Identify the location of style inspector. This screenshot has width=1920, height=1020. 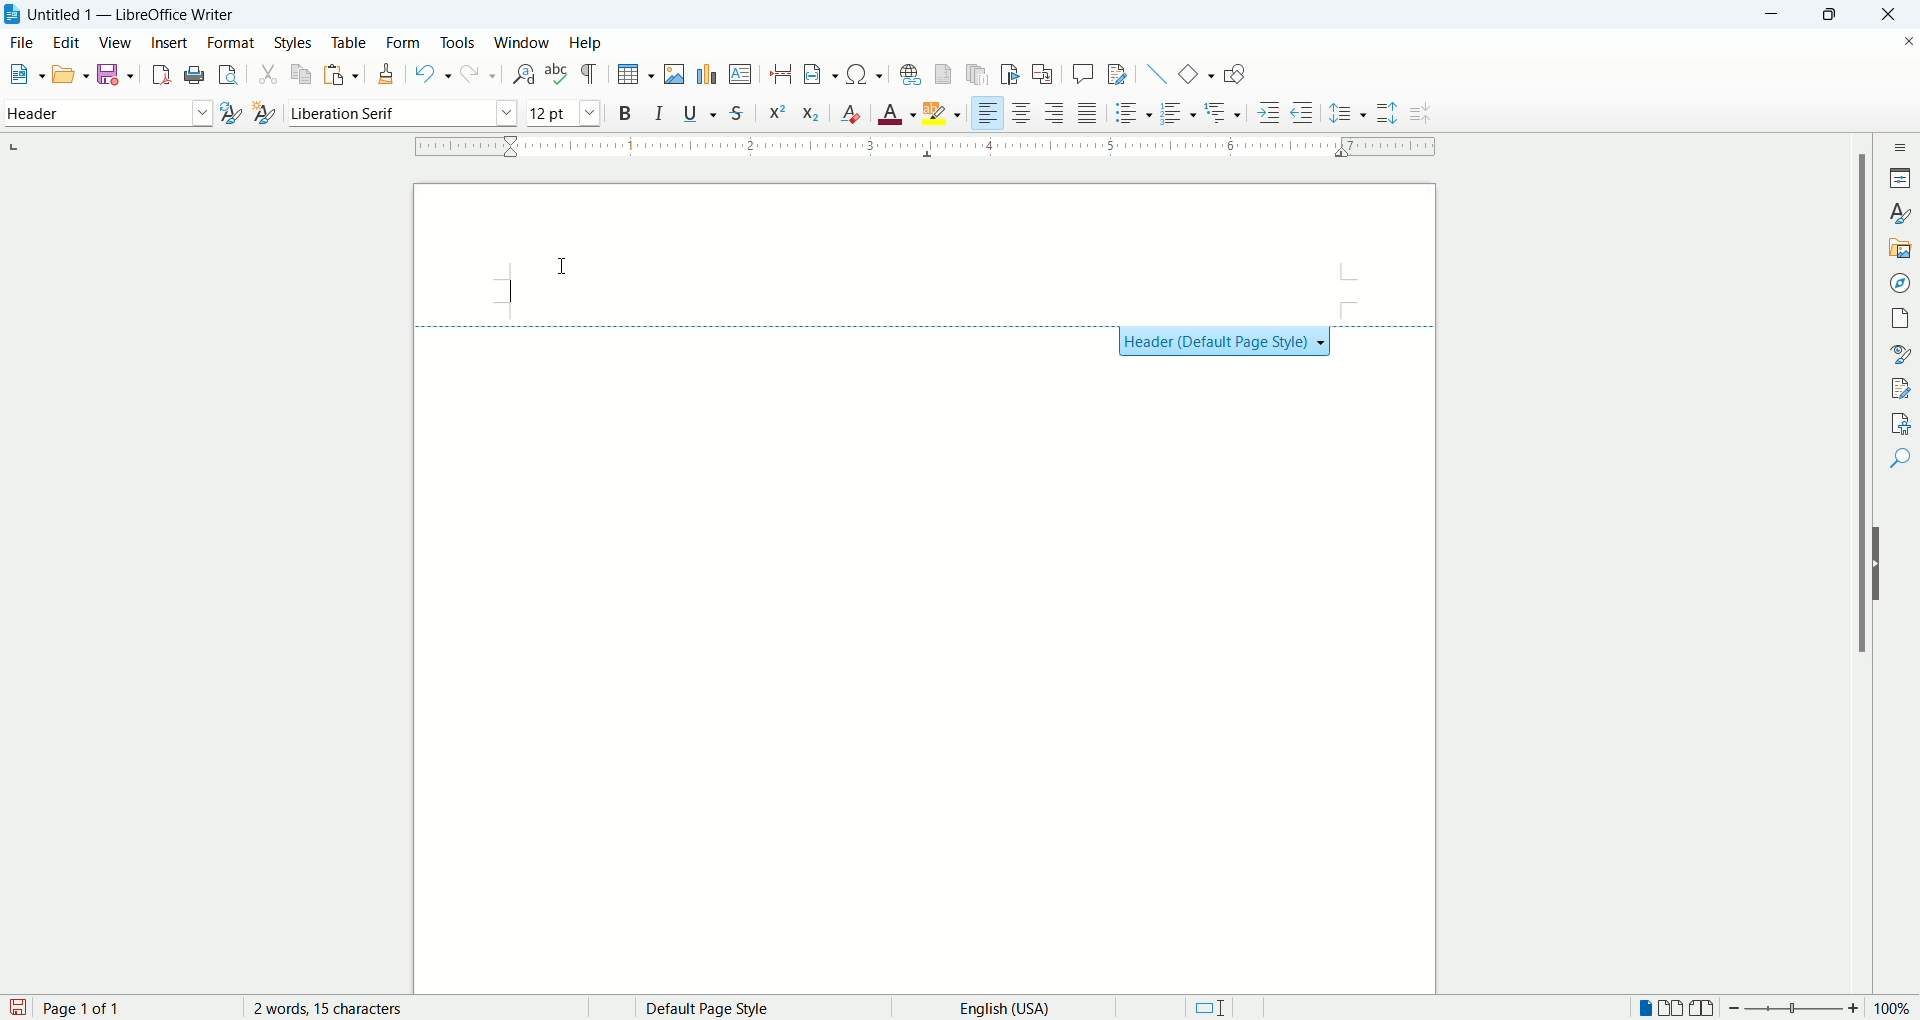
(1902, 352).